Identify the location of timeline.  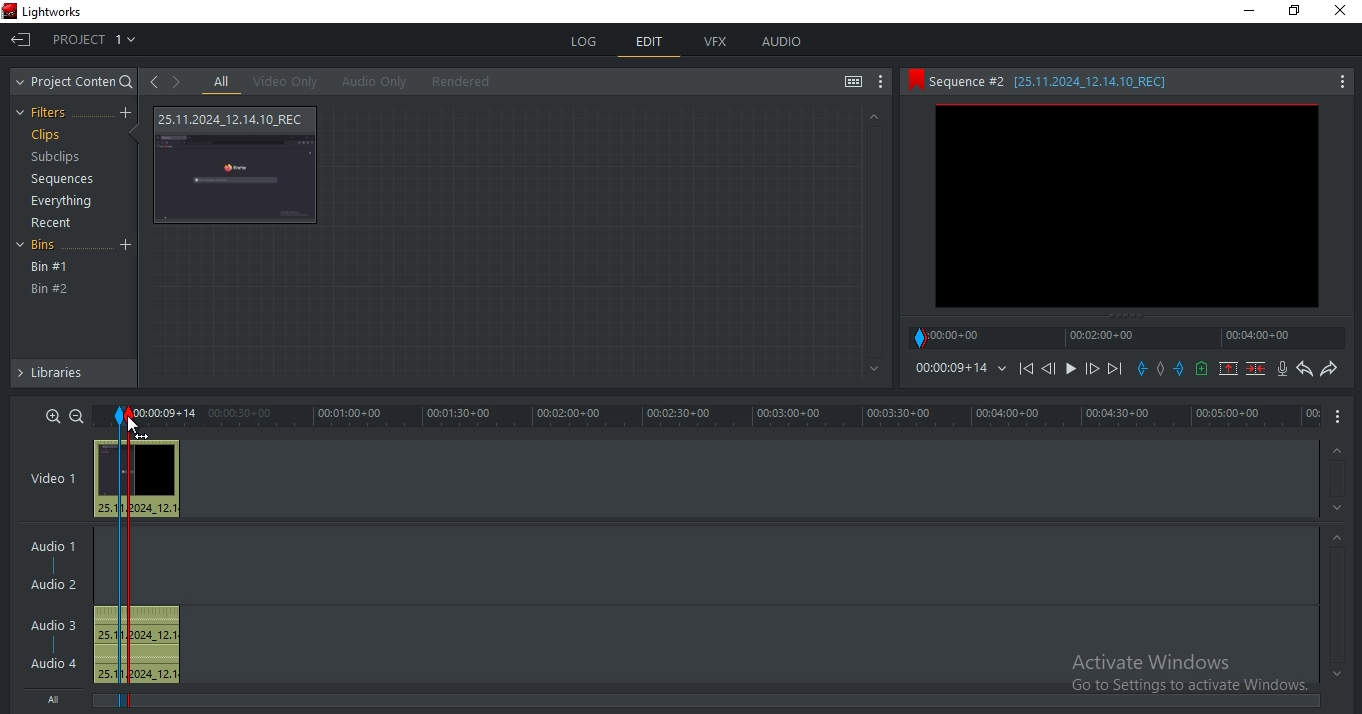
(1130, 337).